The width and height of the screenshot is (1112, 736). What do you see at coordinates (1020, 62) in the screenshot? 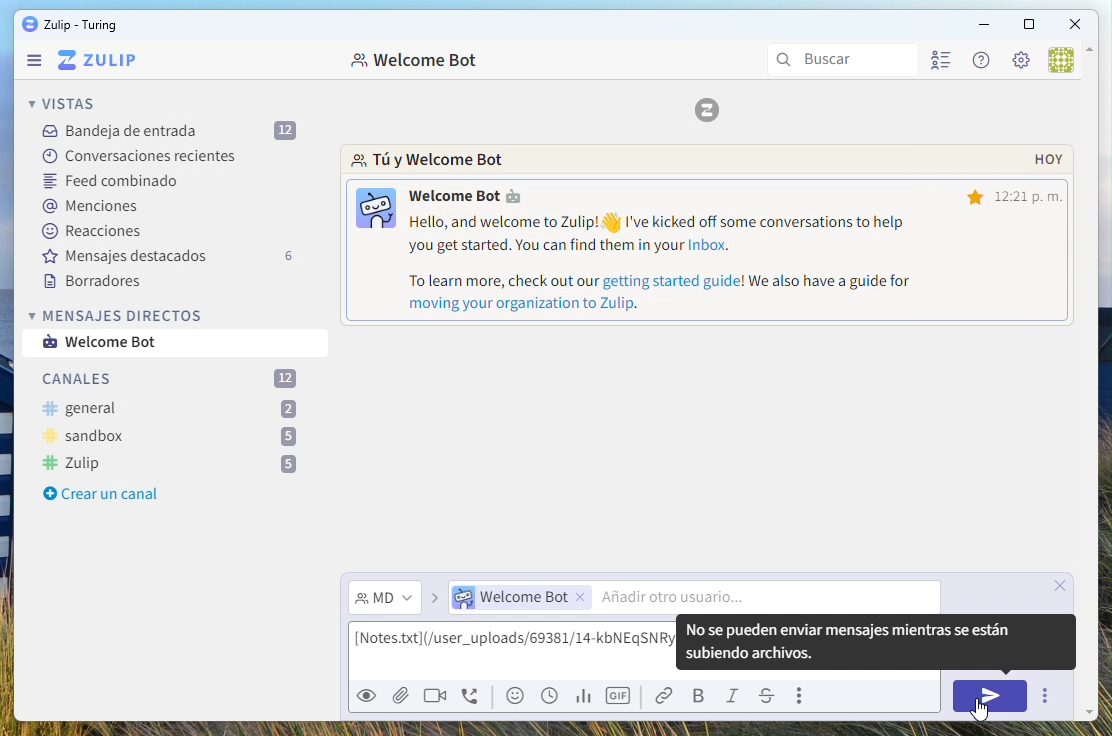
I see `Settings` at bounding box center [1020, 62].